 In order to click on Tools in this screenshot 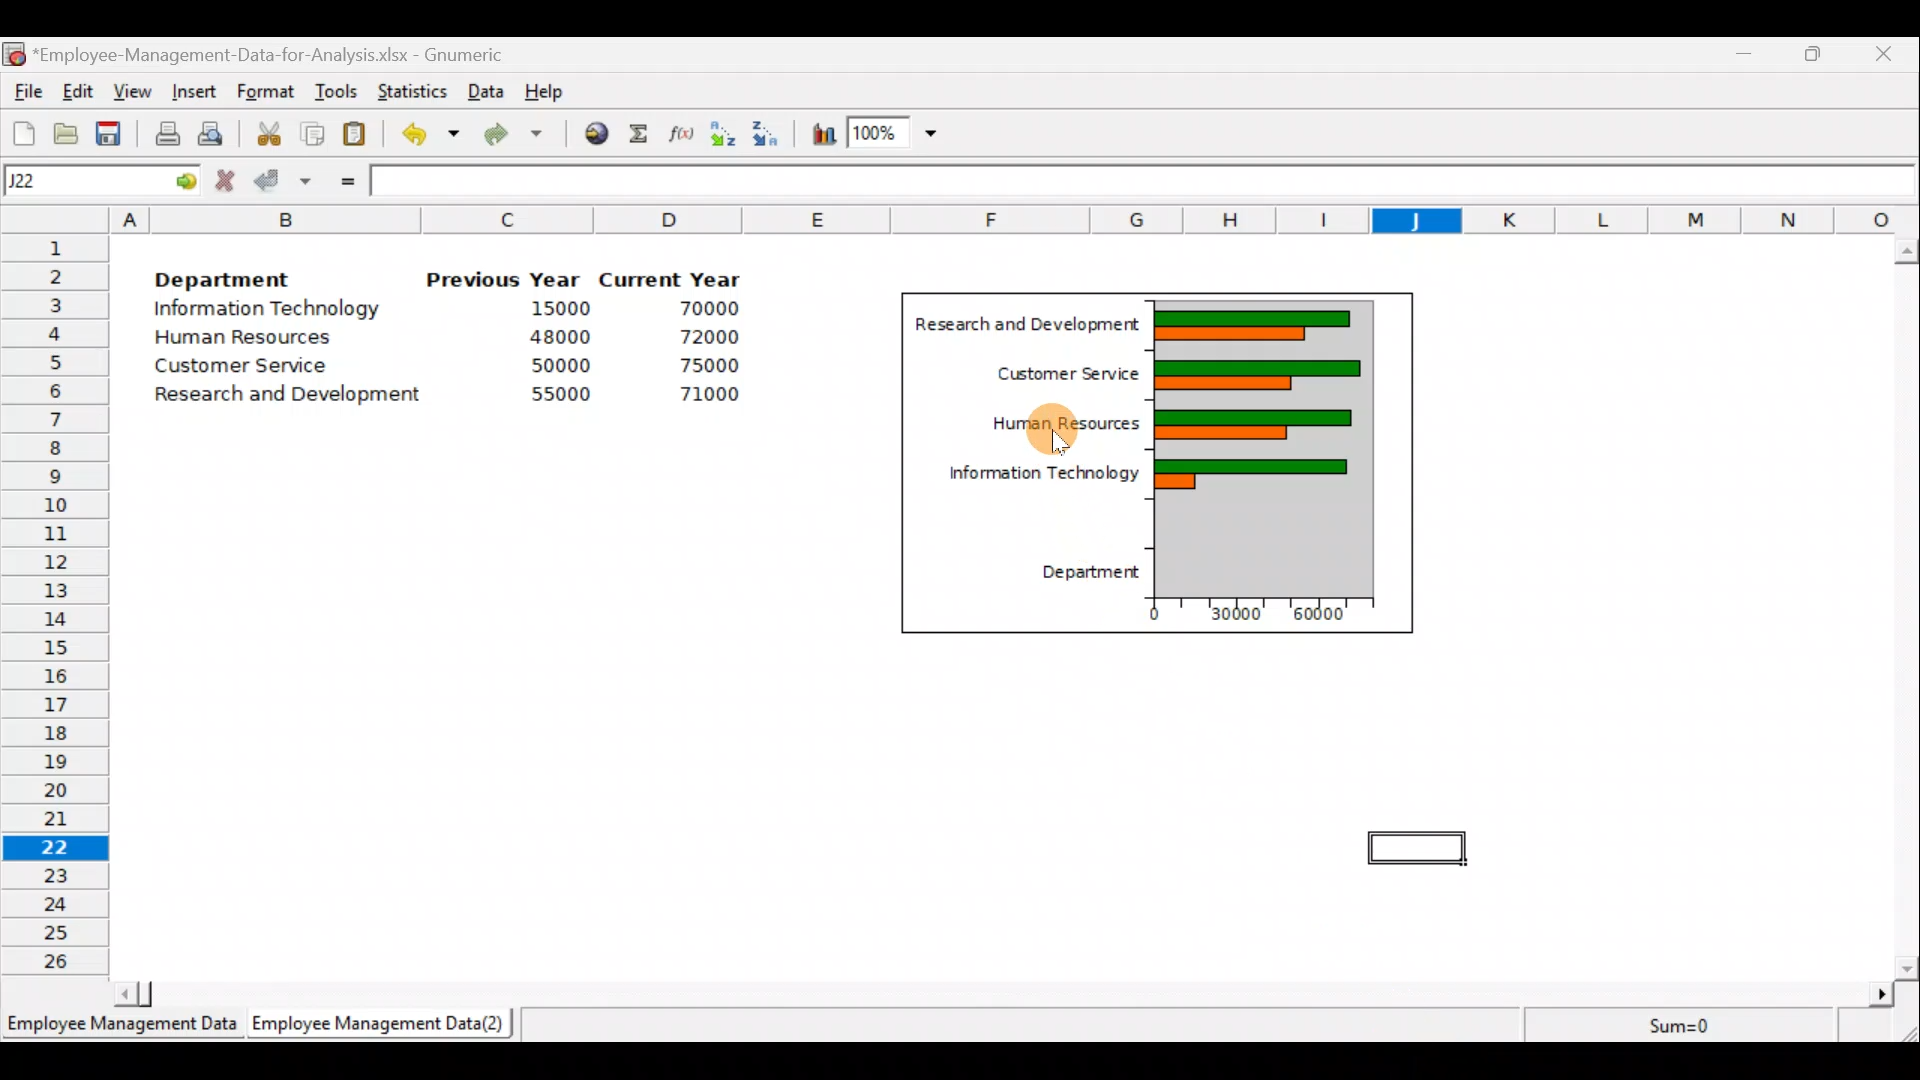, I will do `click(332, 92)`.